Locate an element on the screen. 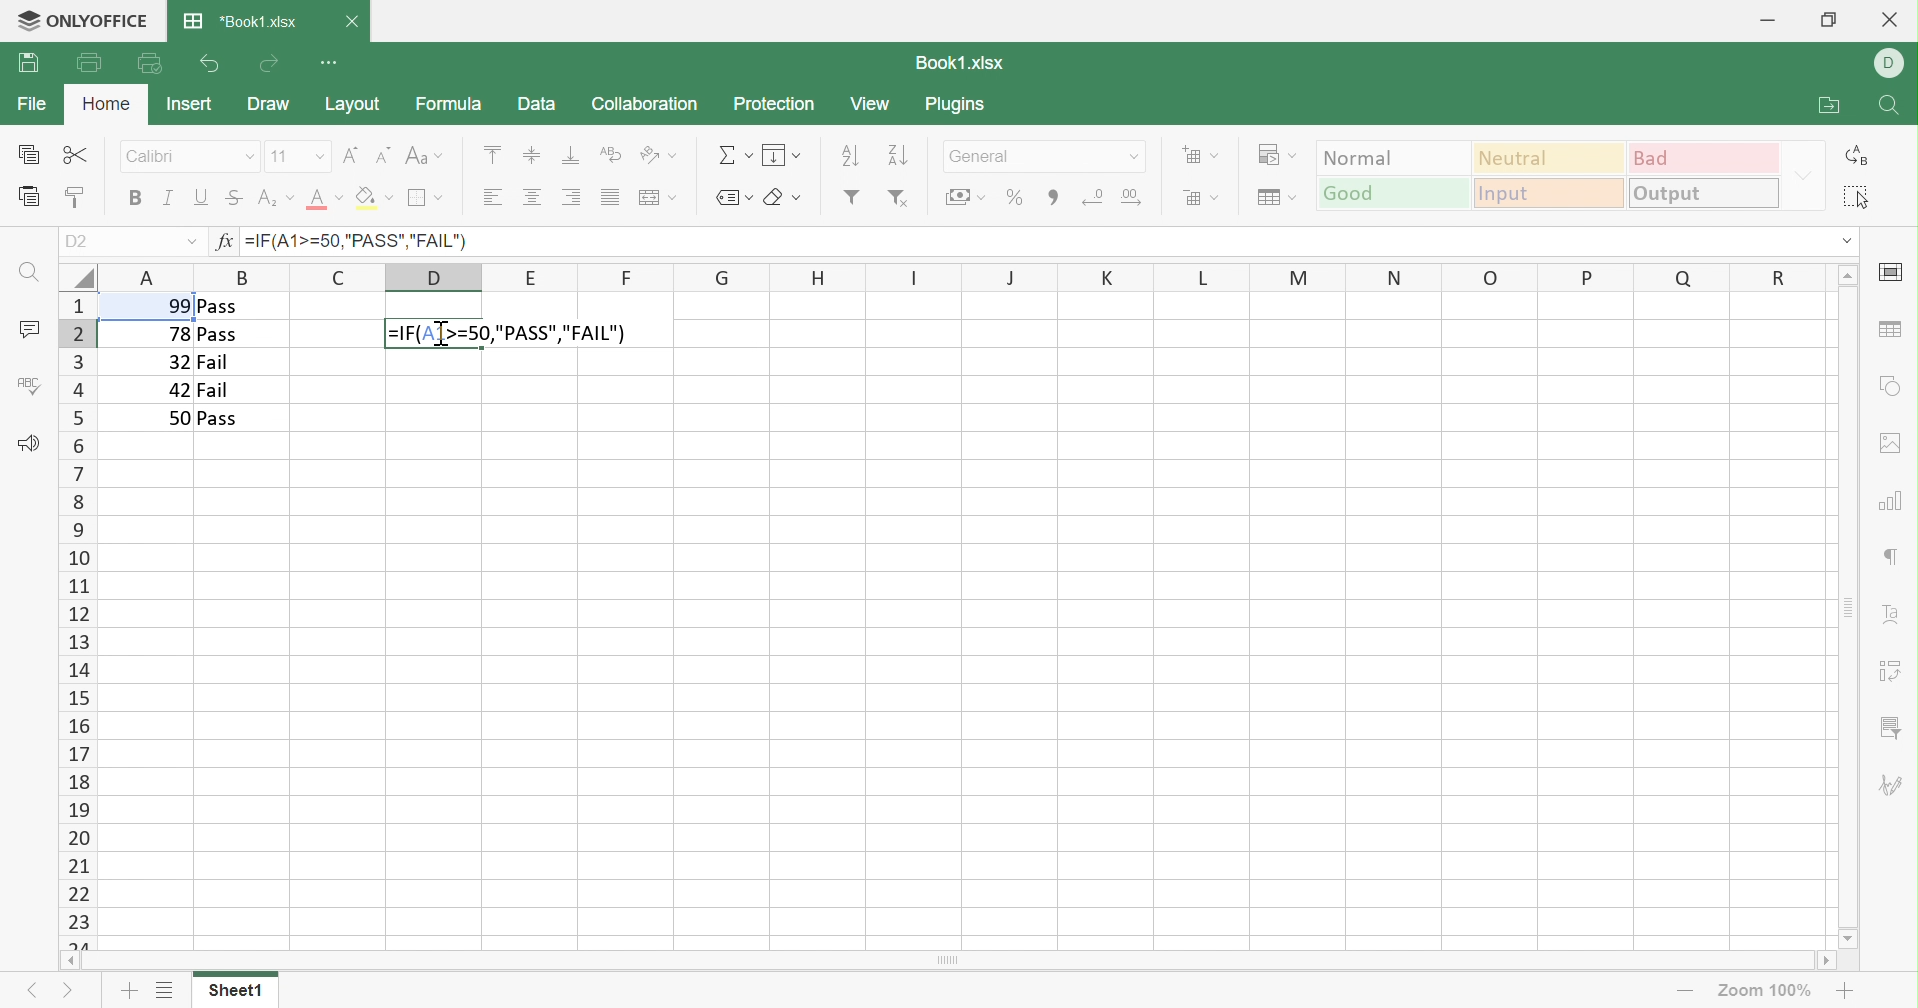 This screenshot has height=1008, width=1918. Replace is located at coordinates (1859, 156).